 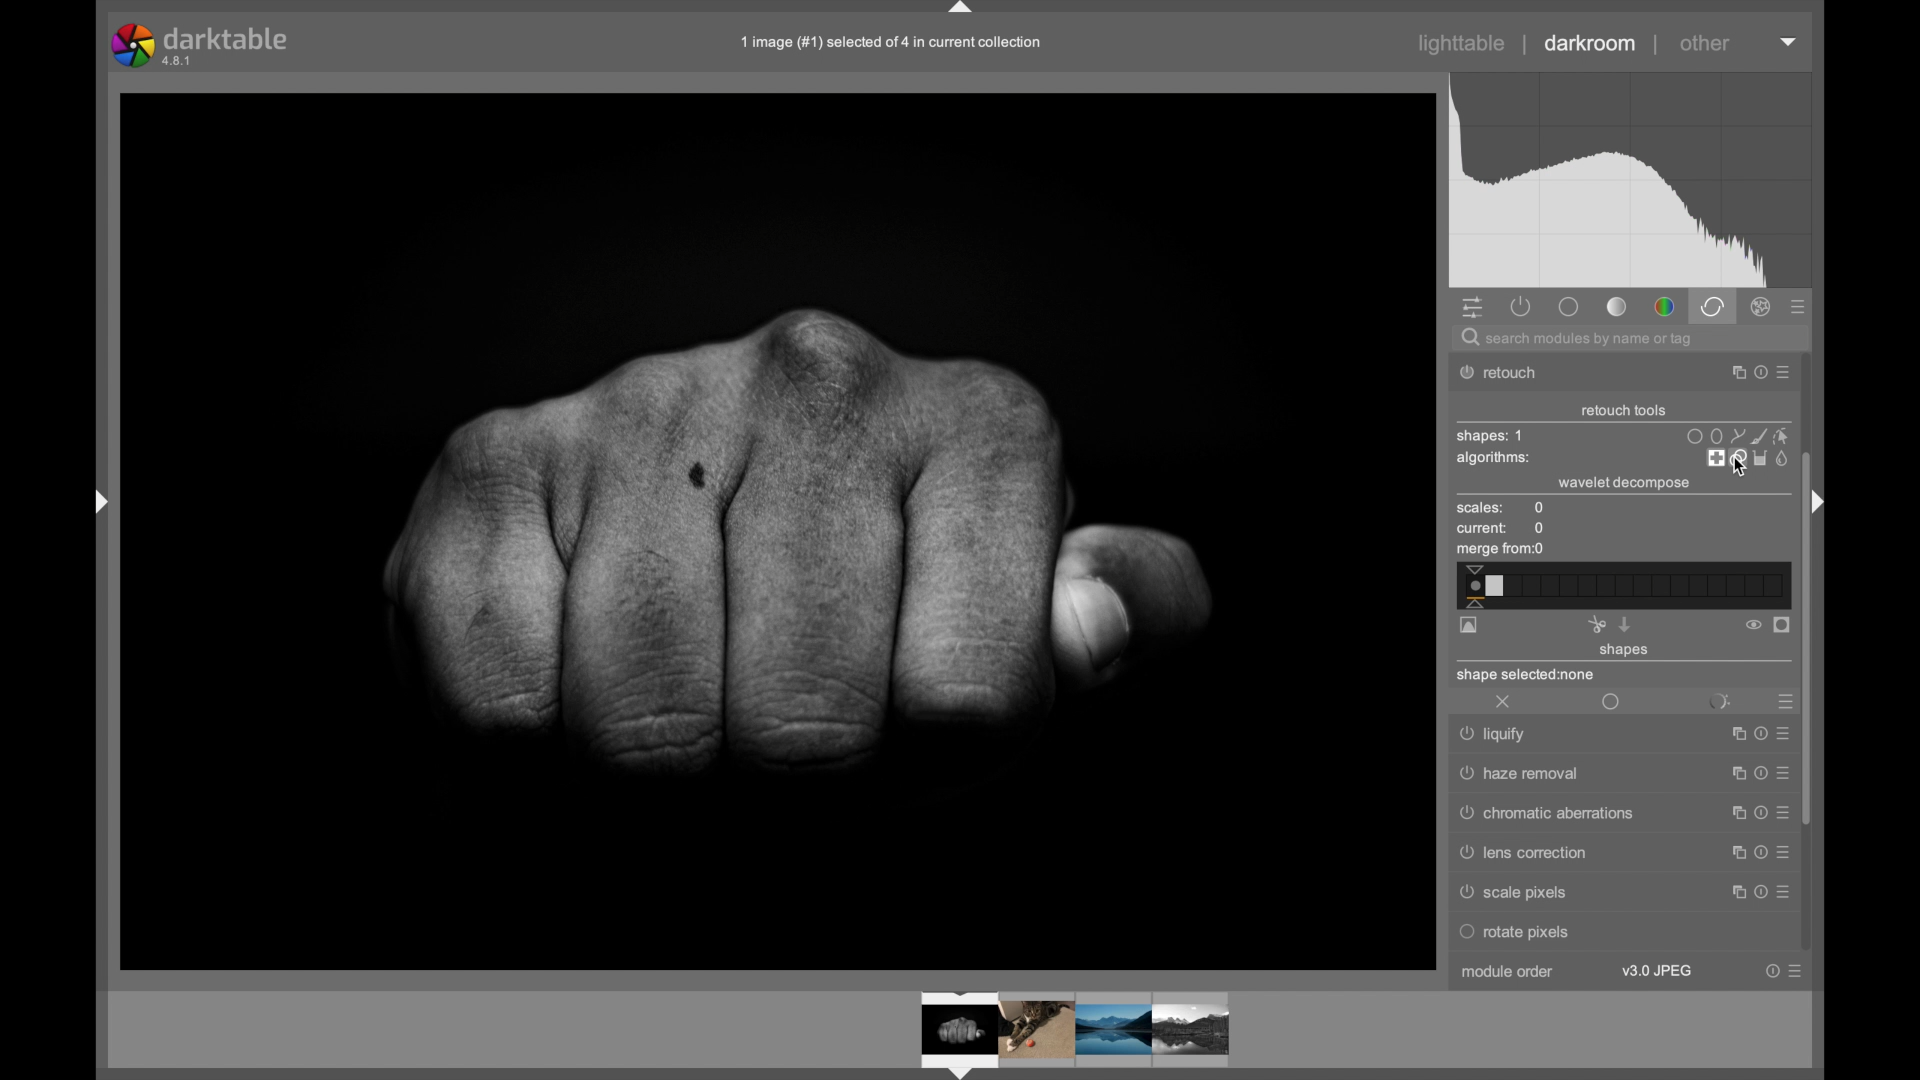 I want to click on maximize, so click(x=1733, y=852).